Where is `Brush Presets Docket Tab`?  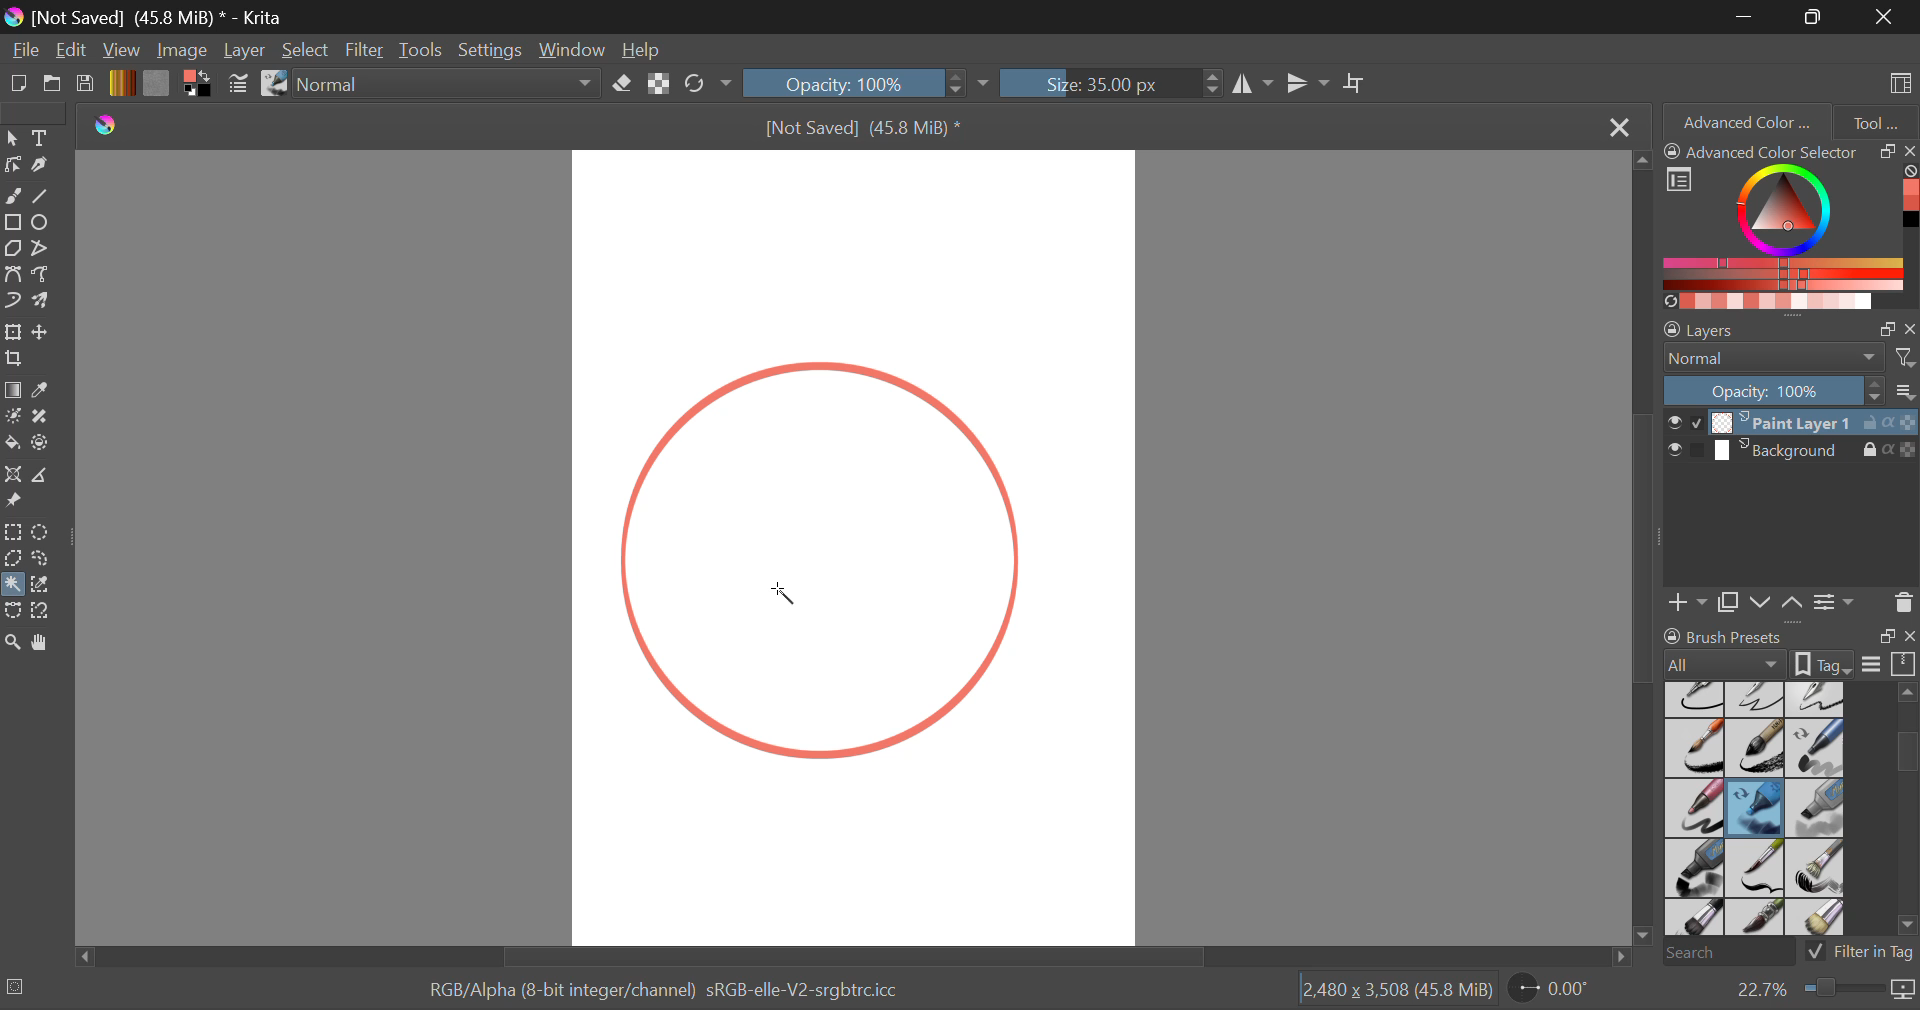 Brush Presets Docket Tab is located at coordinates (1789, 647).